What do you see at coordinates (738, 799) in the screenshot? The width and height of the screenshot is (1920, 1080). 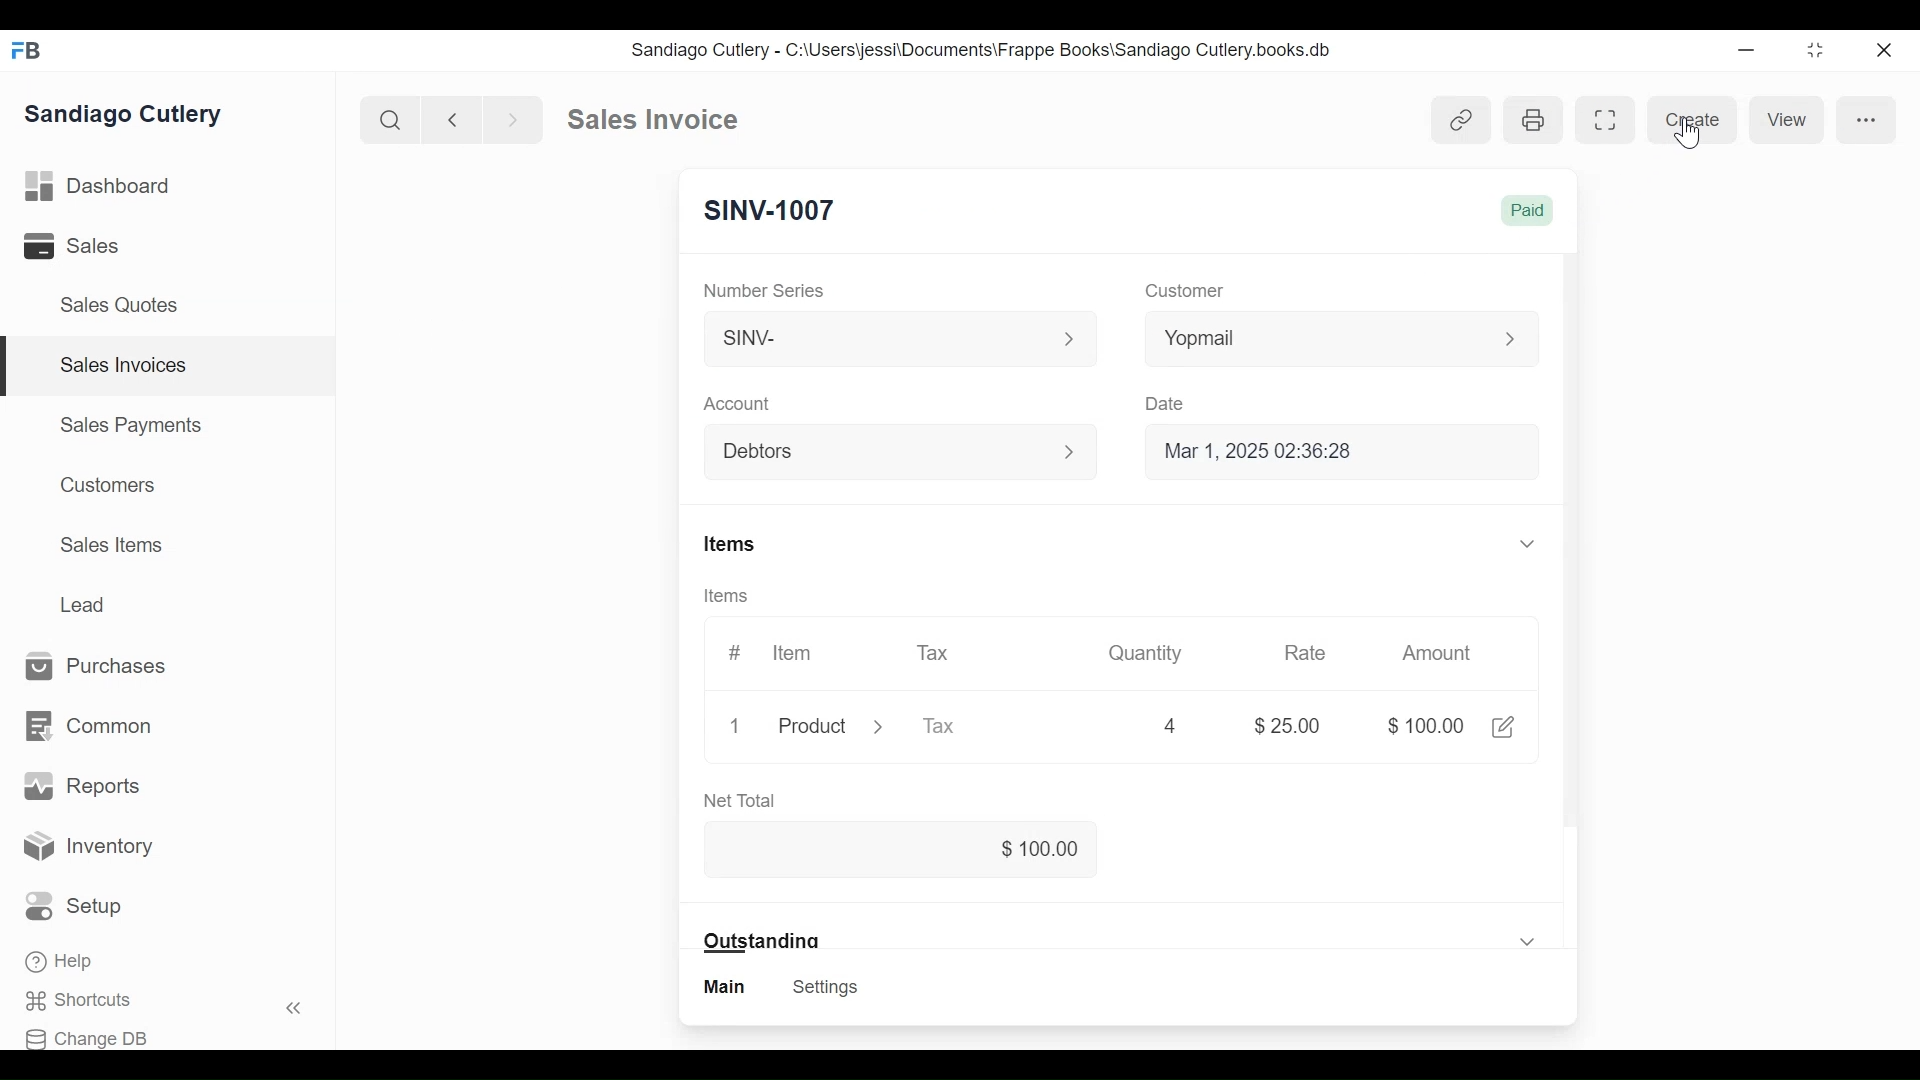 I see `Net Total` at bounding box center [738, 799].